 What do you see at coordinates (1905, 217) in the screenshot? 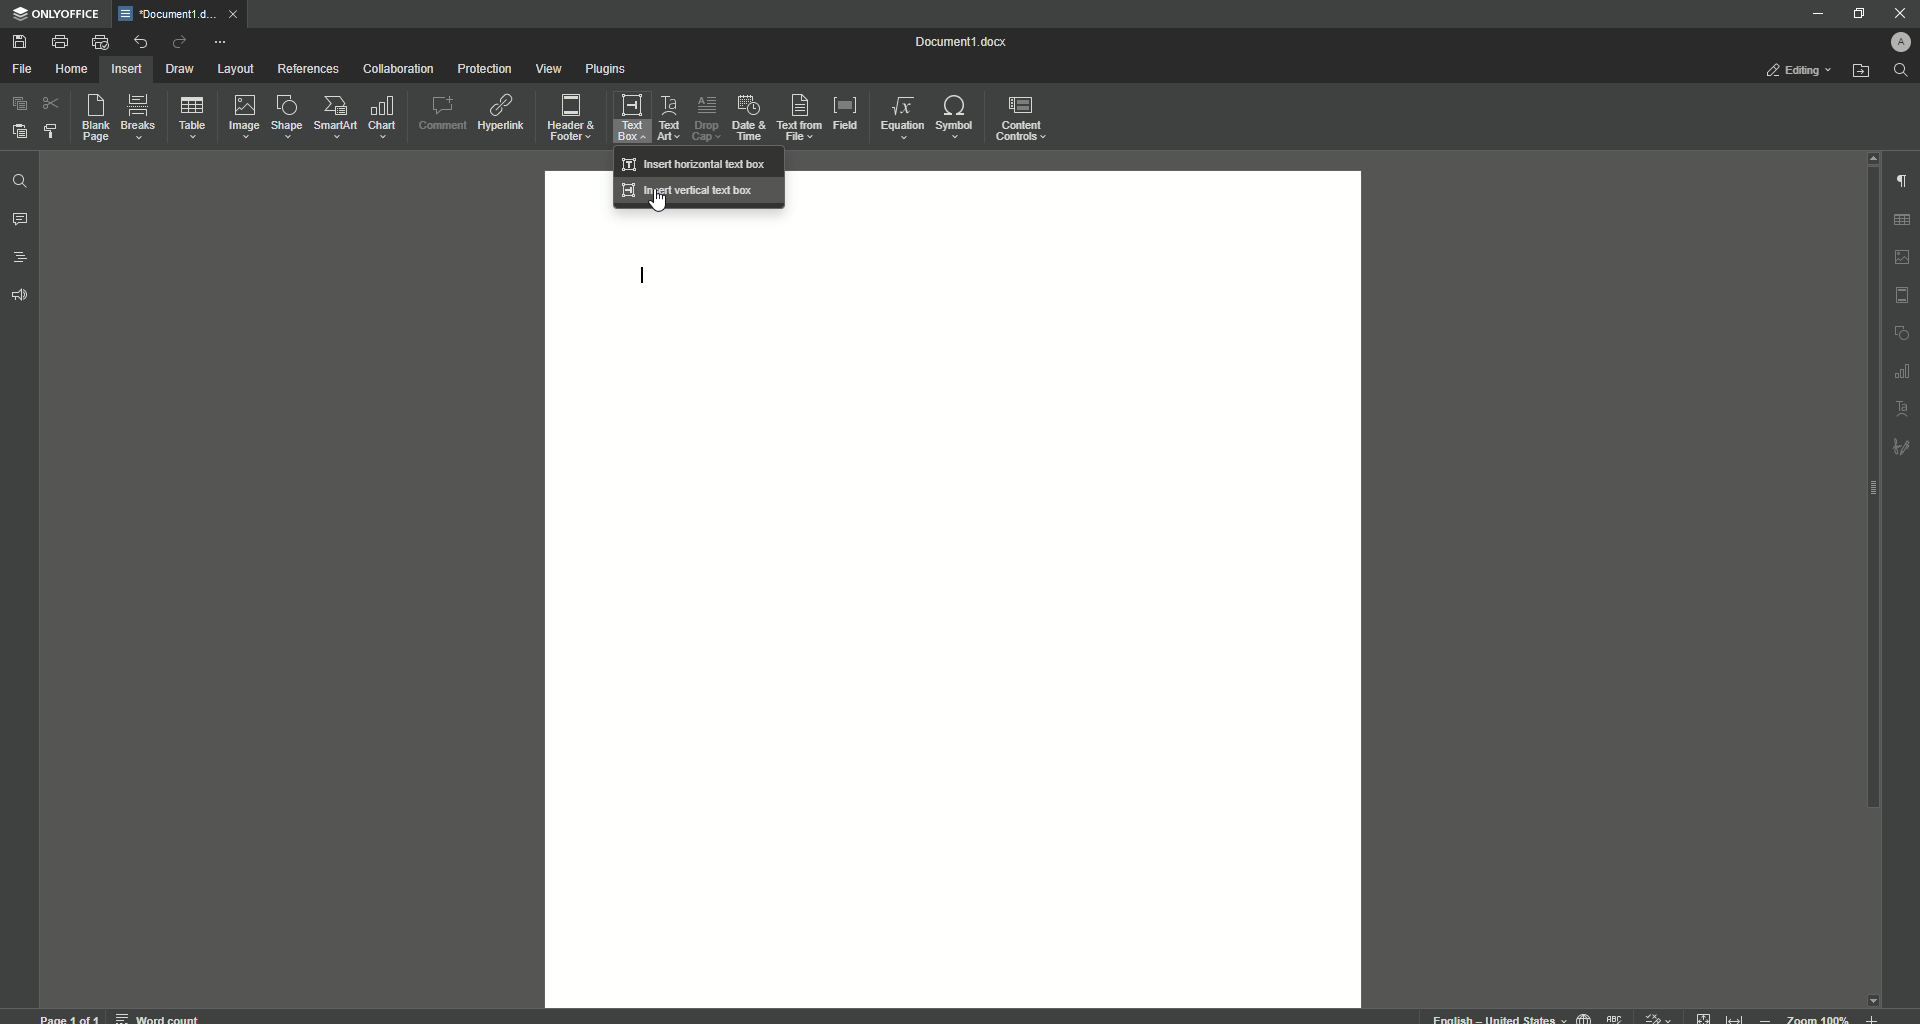
I see `table` at bounding box center [1905, 217].